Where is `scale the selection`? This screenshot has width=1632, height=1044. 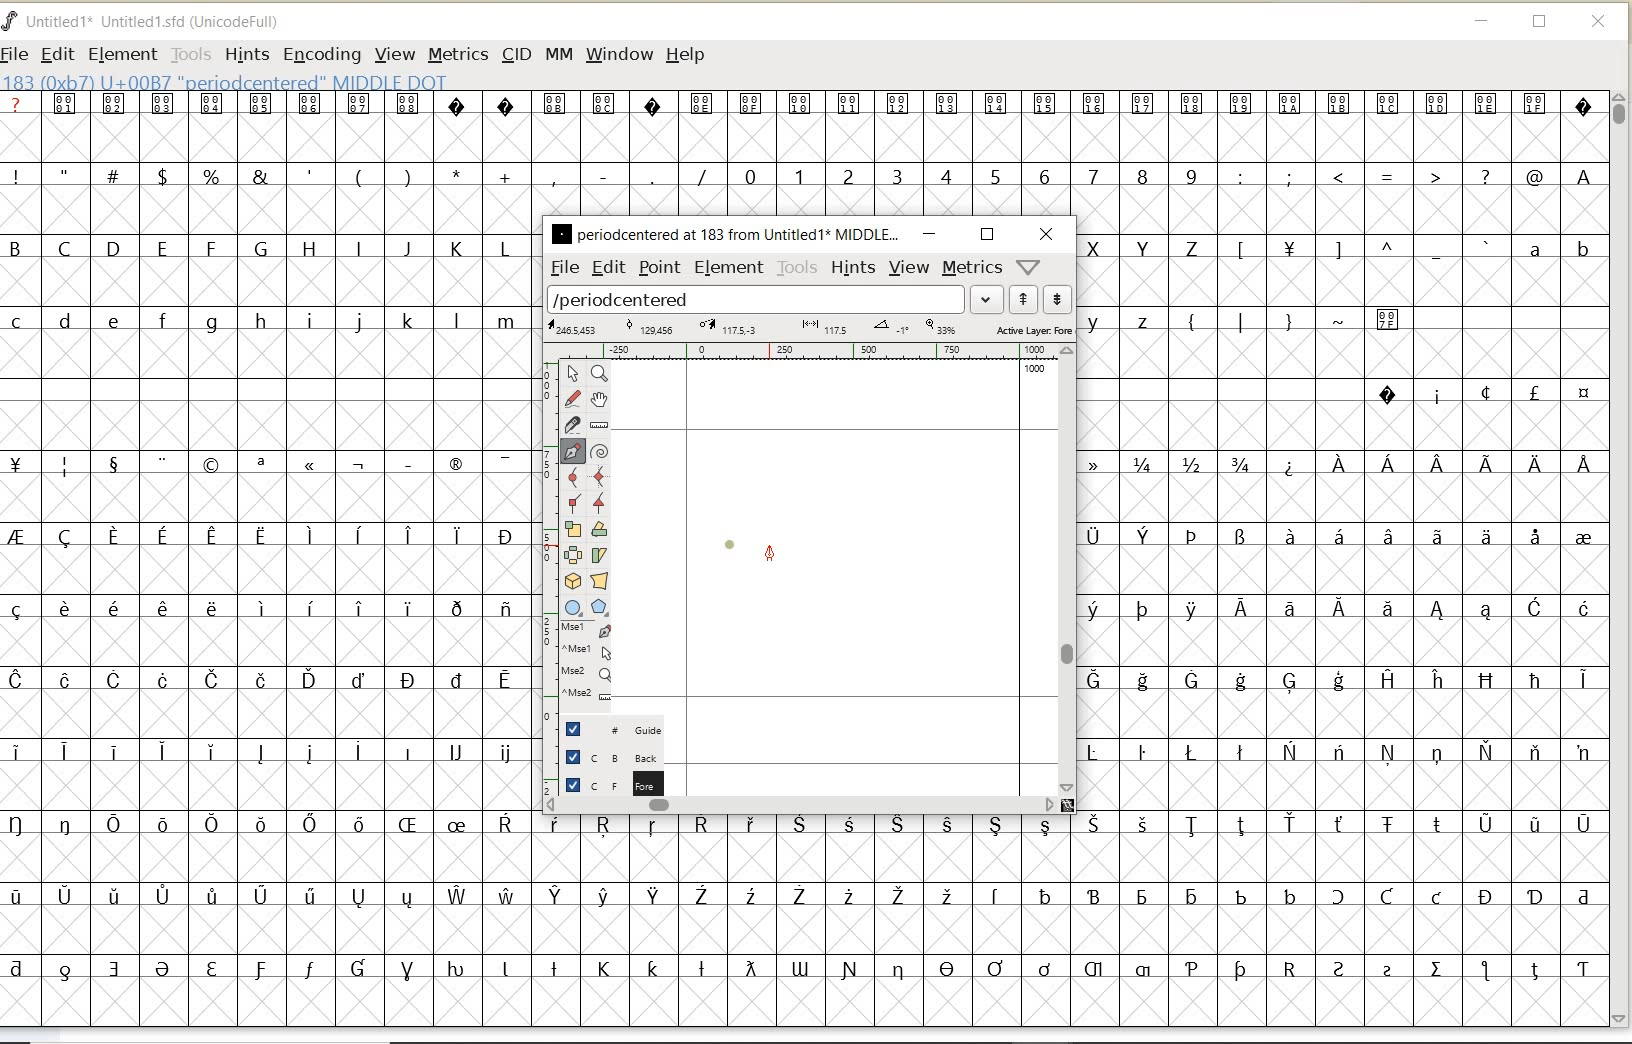 scale the selection is located at coordinates (571, 530).